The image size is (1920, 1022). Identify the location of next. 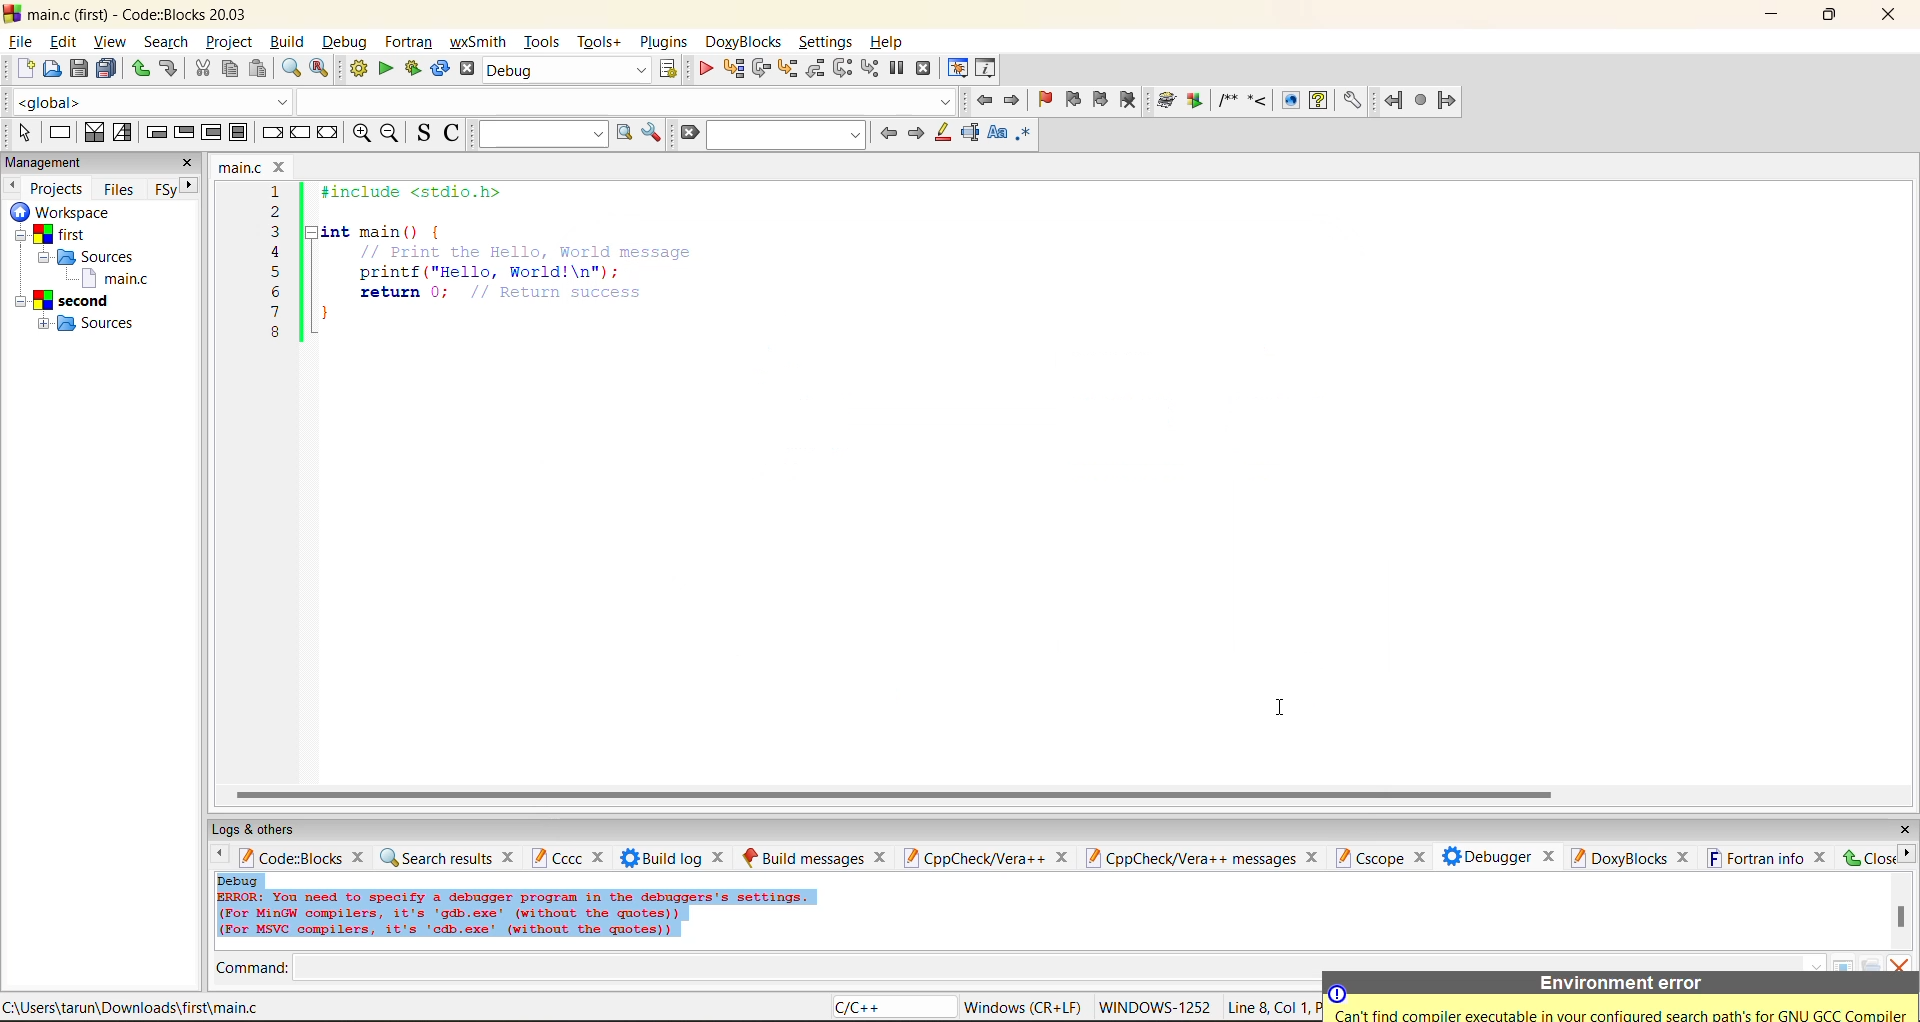
(1906, 853).